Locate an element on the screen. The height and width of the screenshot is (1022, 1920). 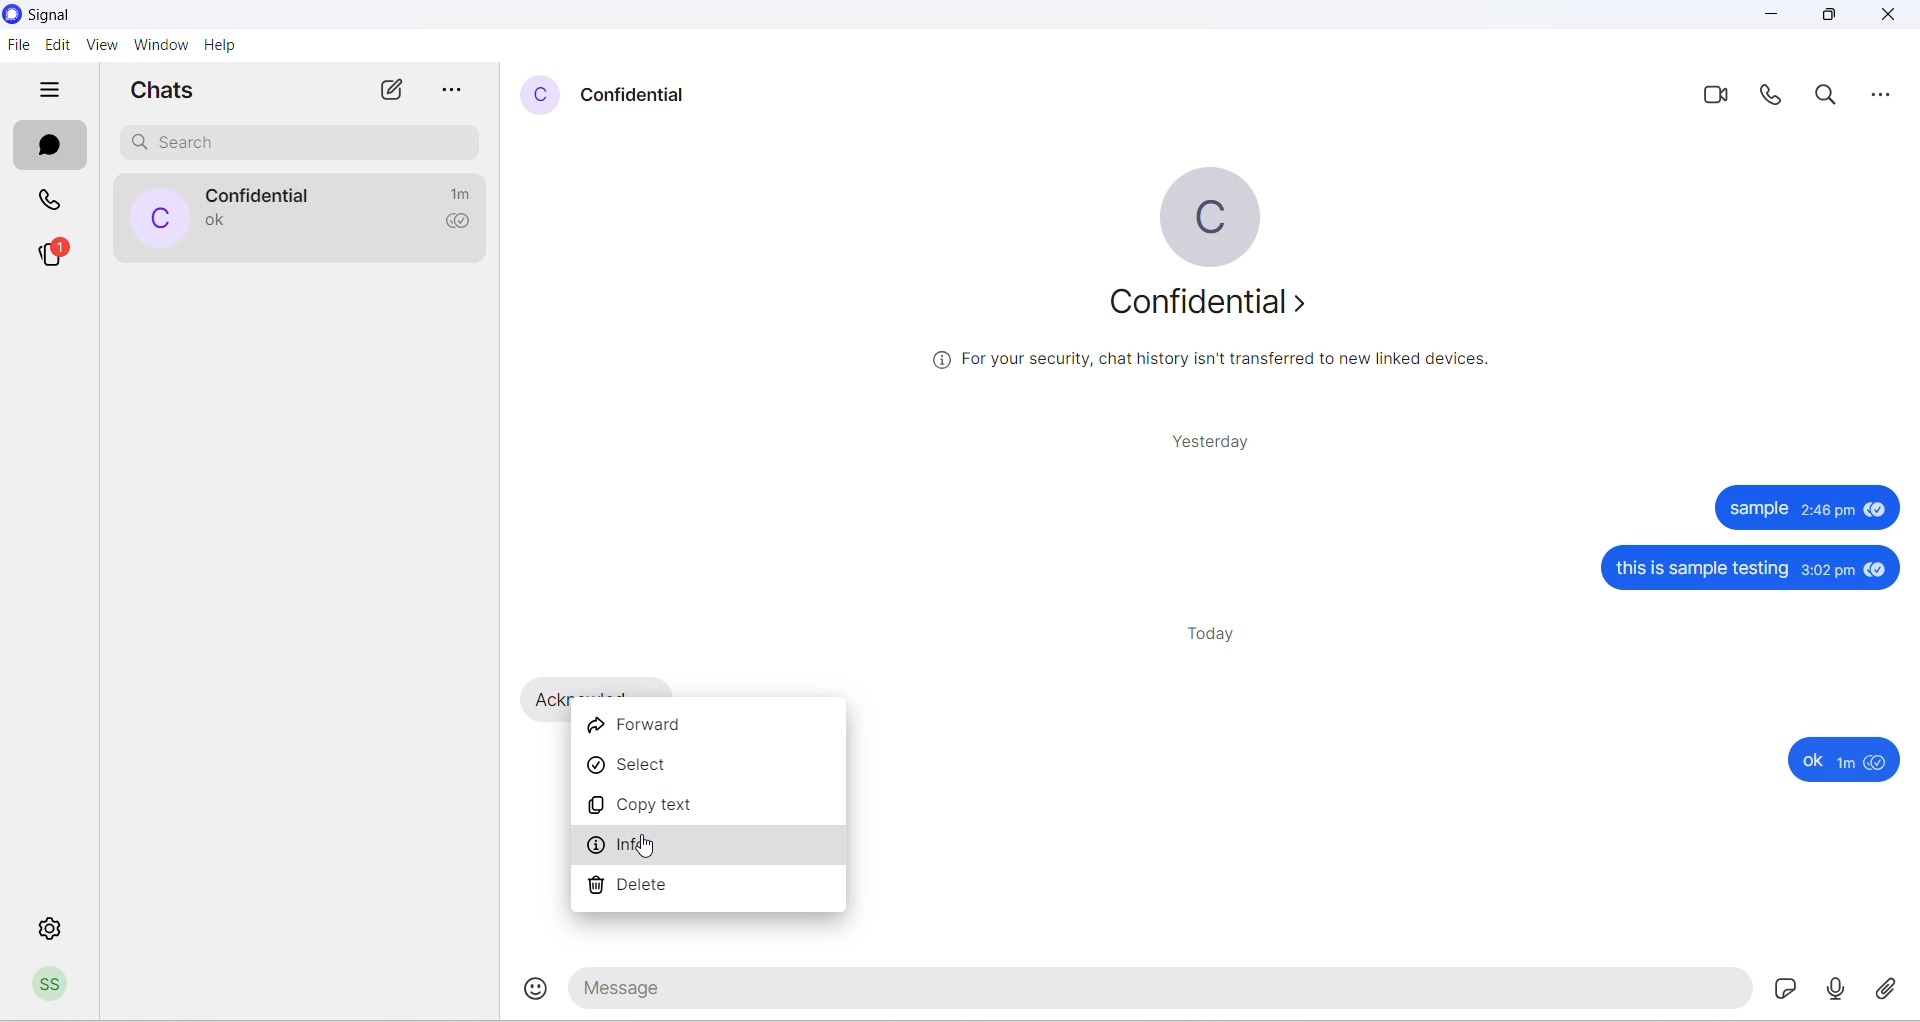
view is located at coordinates (99, 45).